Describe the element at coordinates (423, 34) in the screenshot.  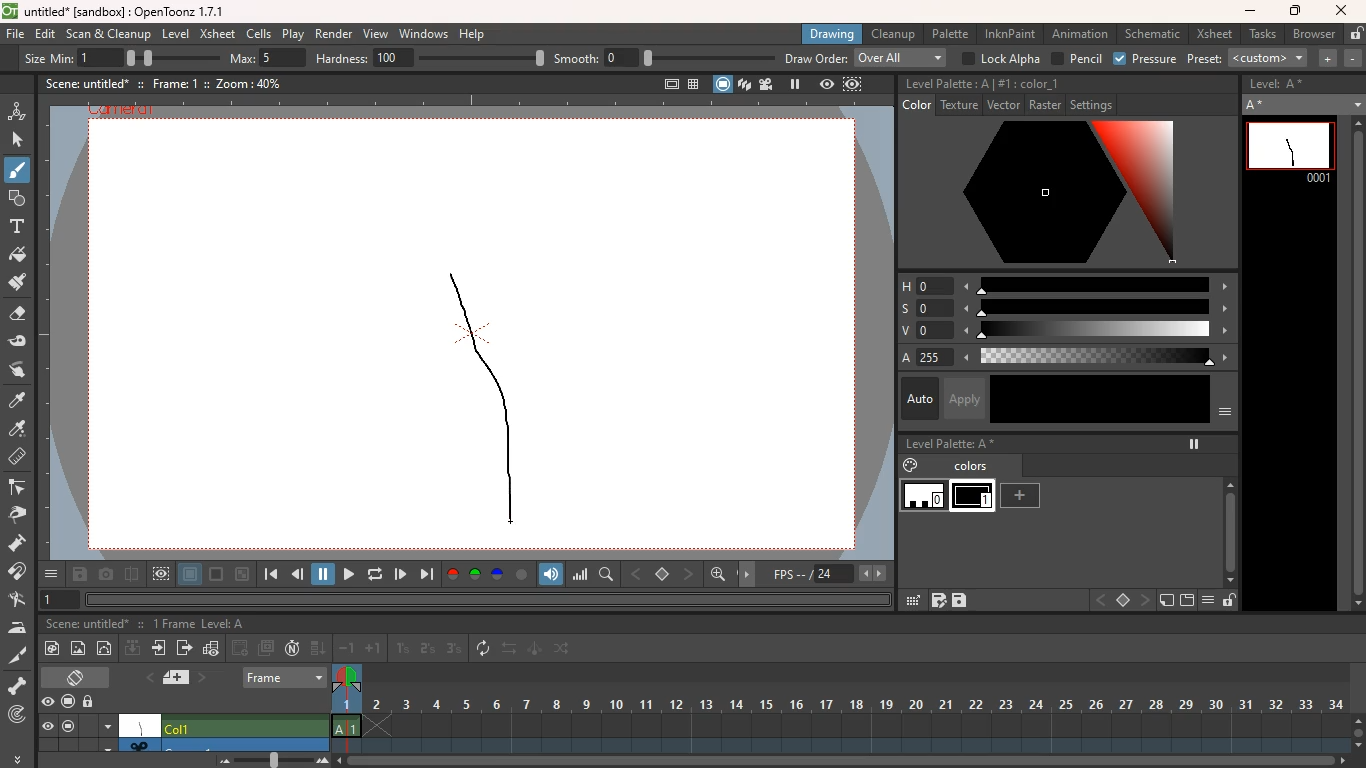
I see `windows` at that location.